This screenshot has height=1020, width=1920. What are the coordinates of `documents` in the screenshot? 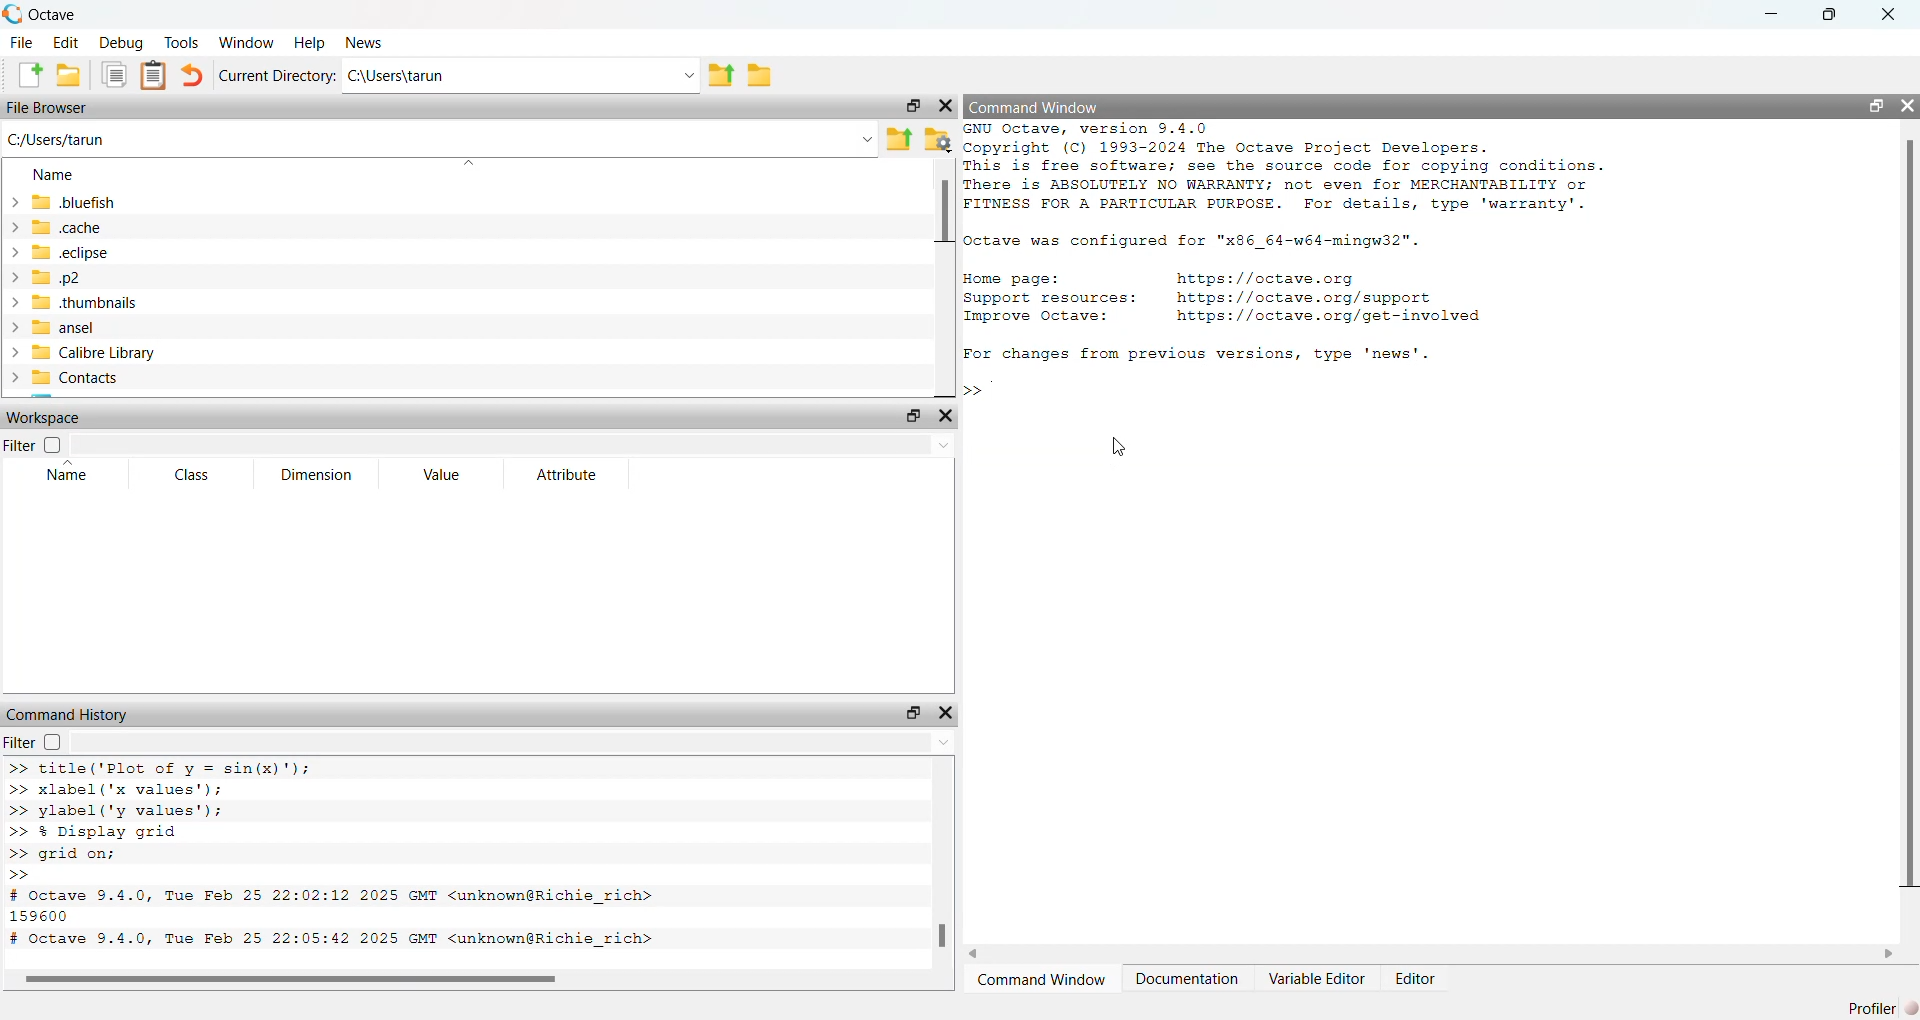 It's located at (115, 74).